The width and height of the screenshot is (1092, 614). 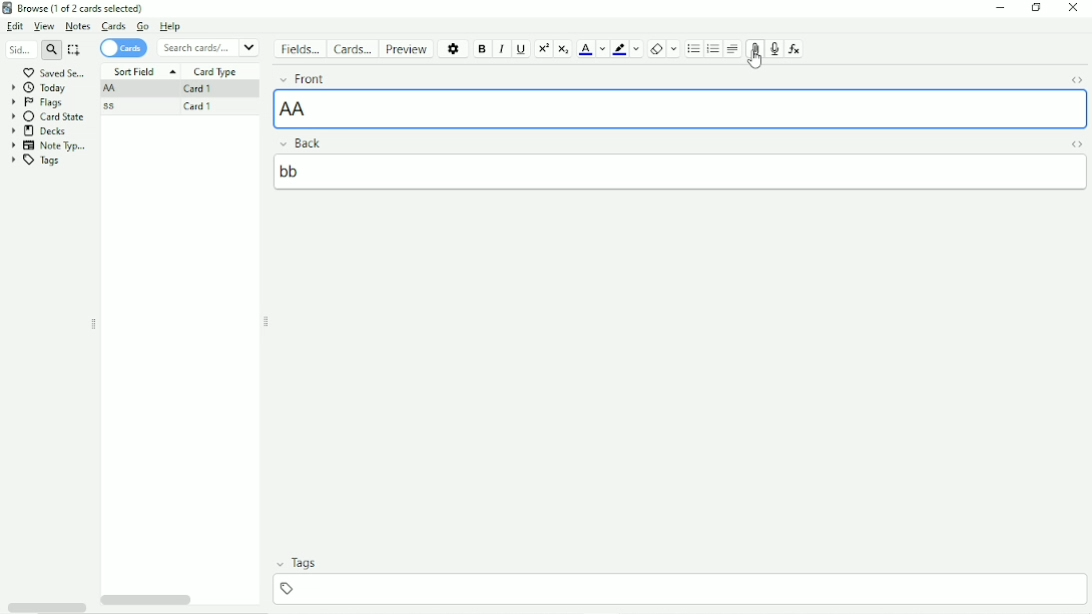 I want to click on Tags, so click(x=297, y=564).